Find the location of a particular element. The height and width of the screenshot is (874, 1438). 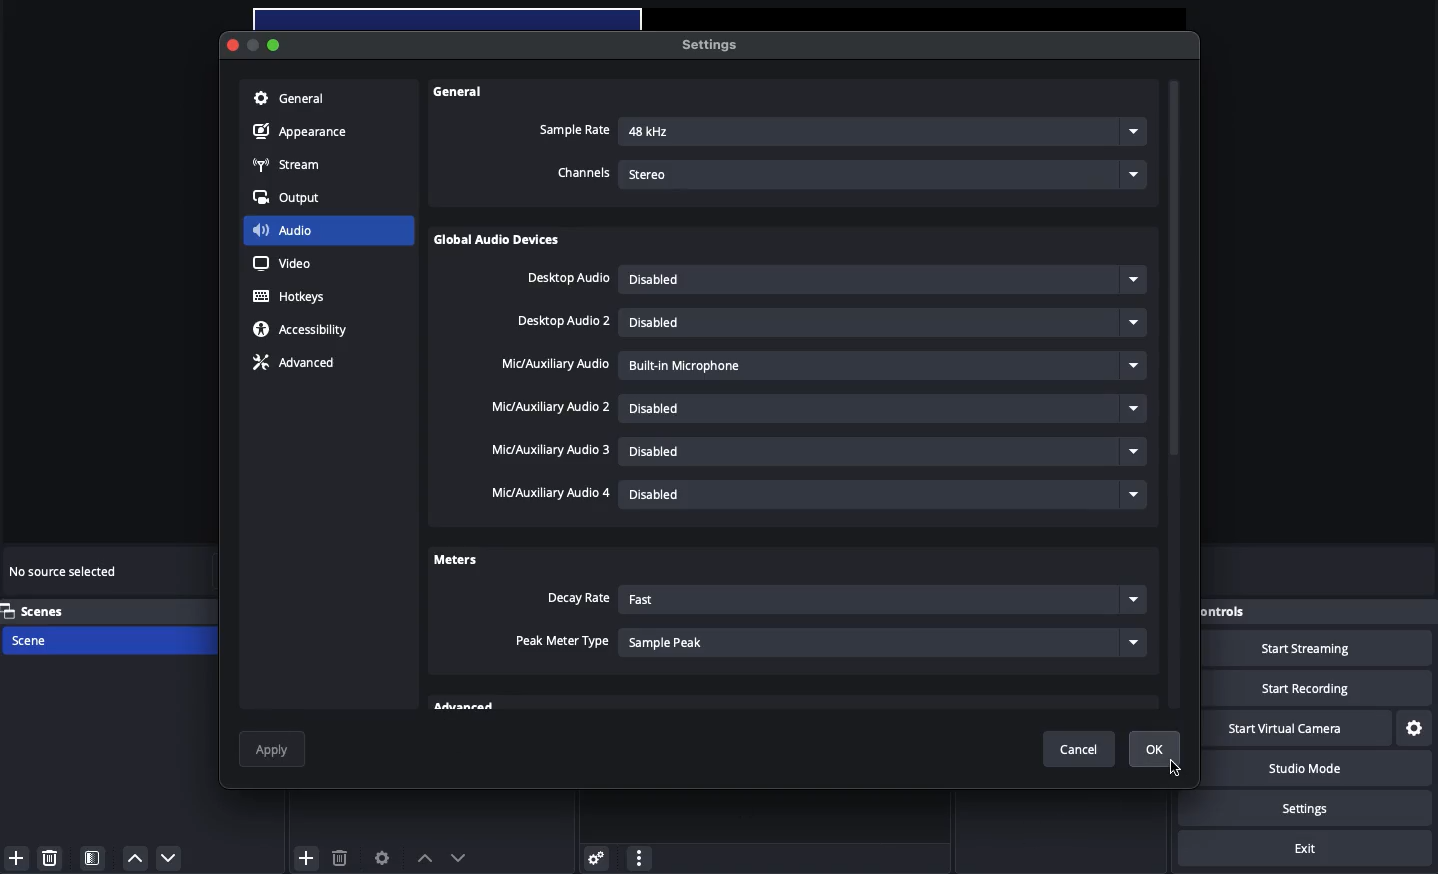

Mic aux auto 4 is located at coordinates (548, 493).